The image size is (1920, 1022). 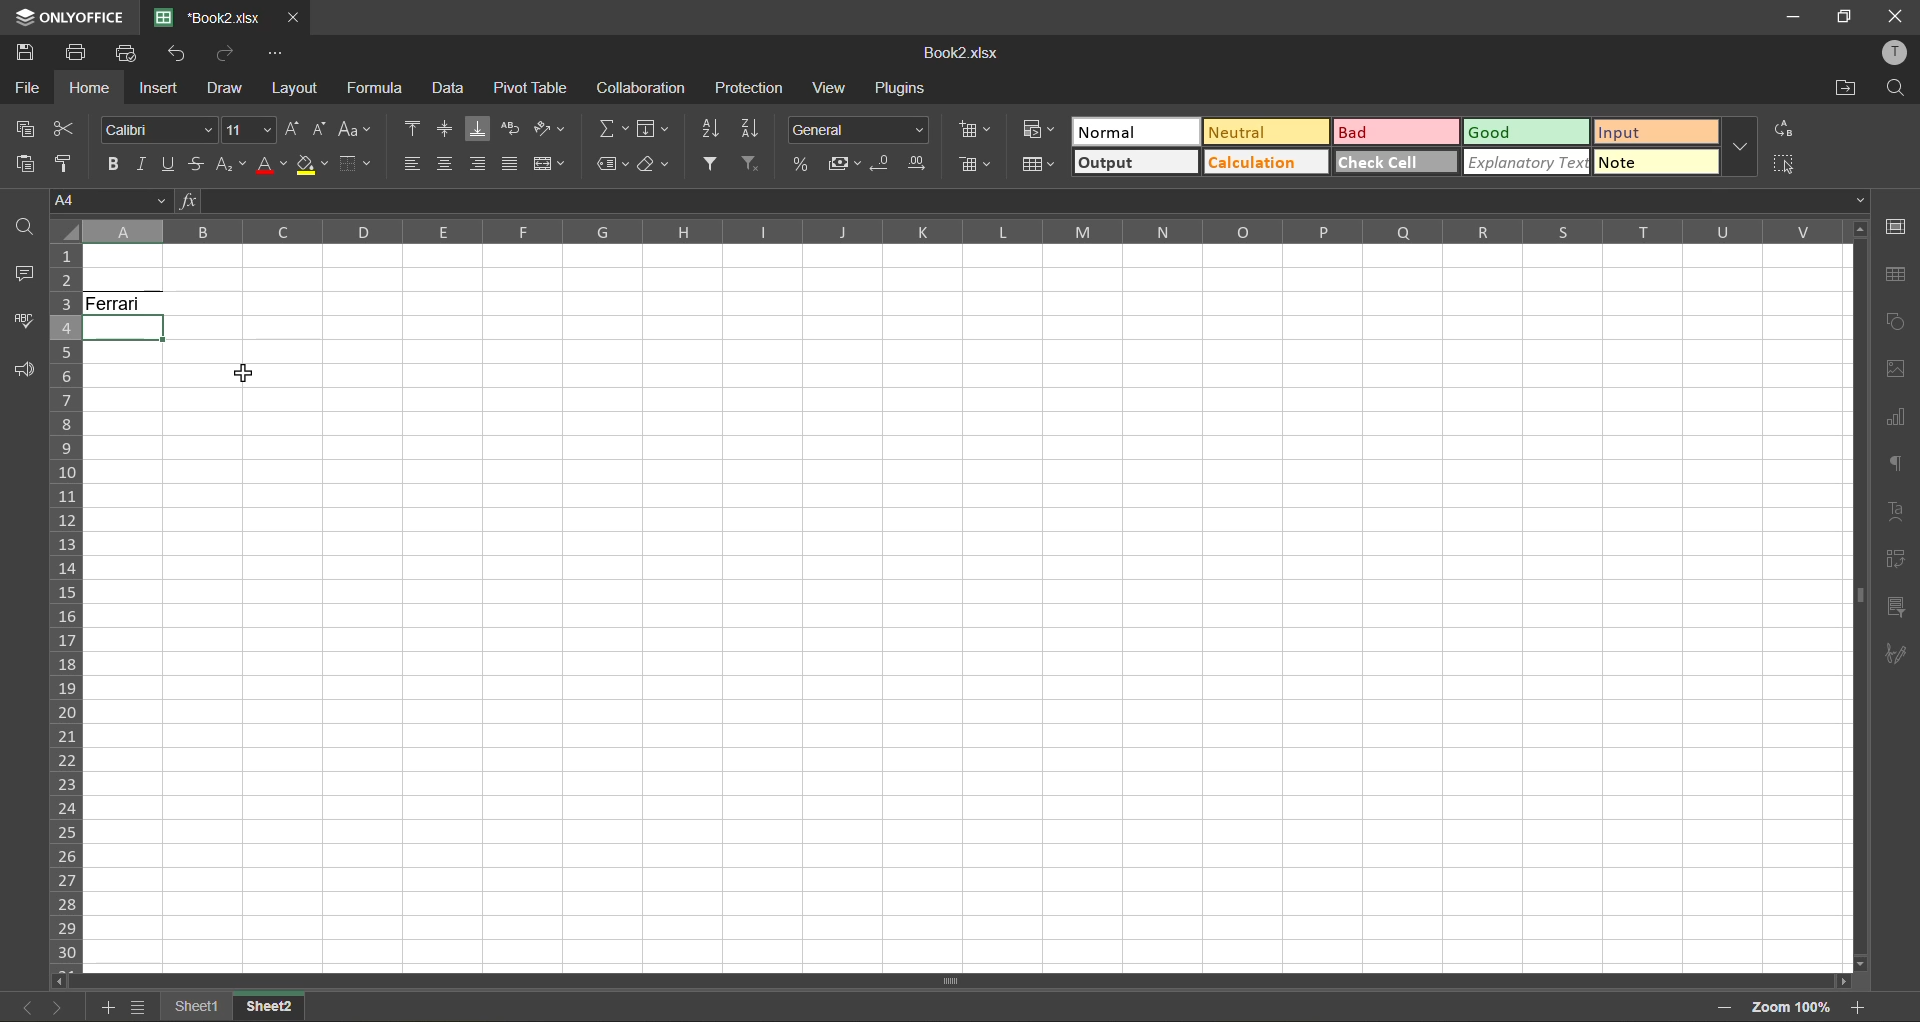 I want to click on font color, so click(x=271, y=163).